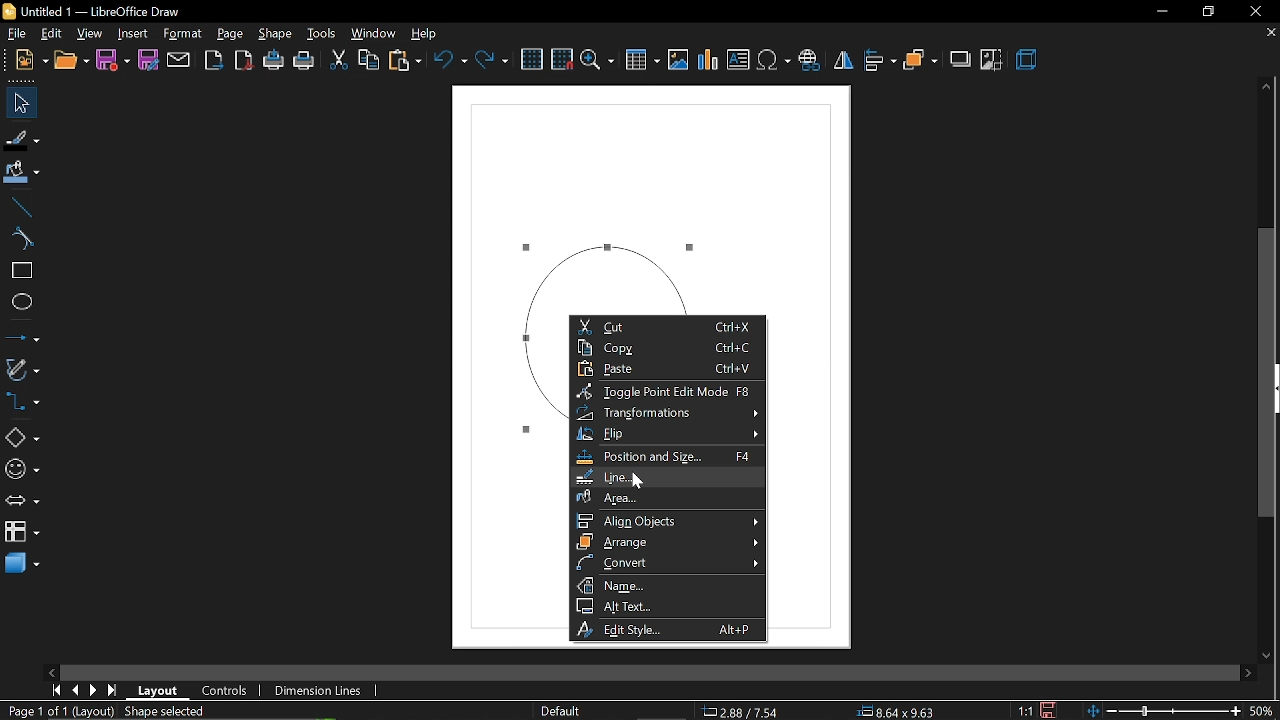 The image size is (1280, 720). I want to click on connectors, so click(24, 402).